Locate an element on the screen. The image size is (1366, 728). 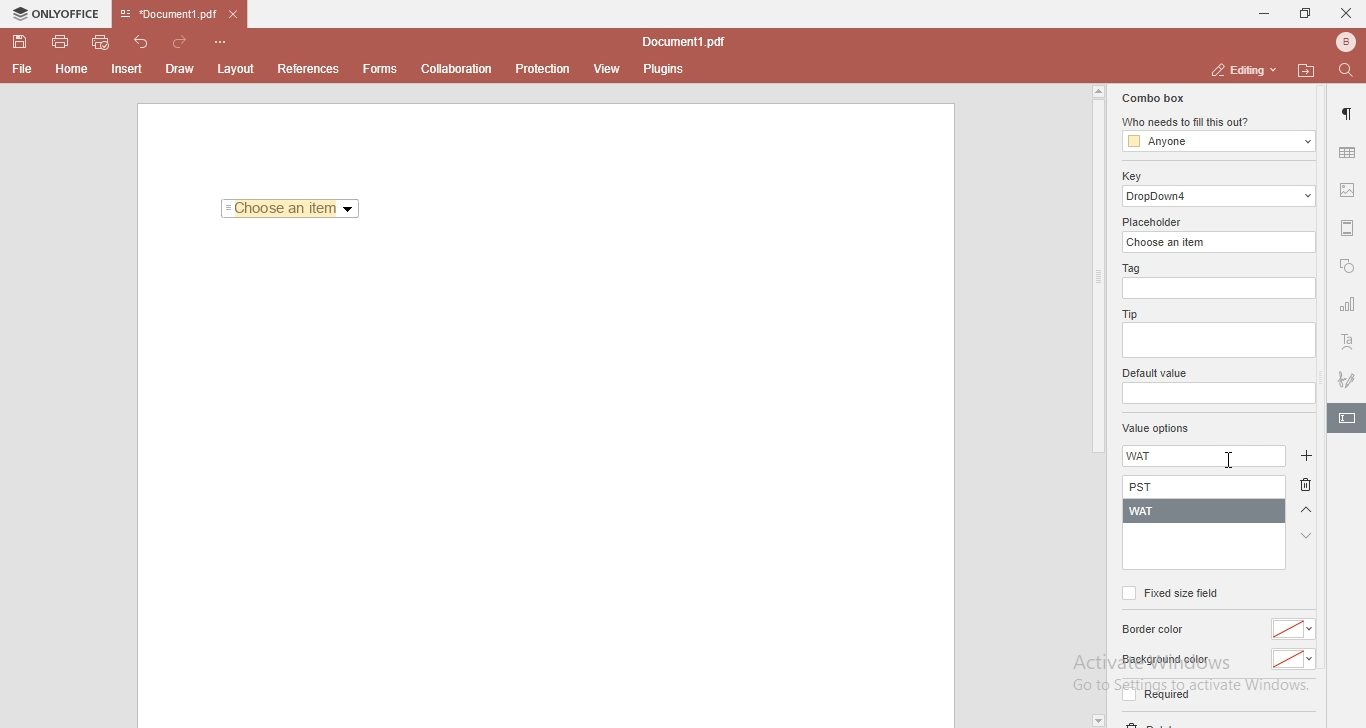
empty box is located at coordinates (1217, 342).